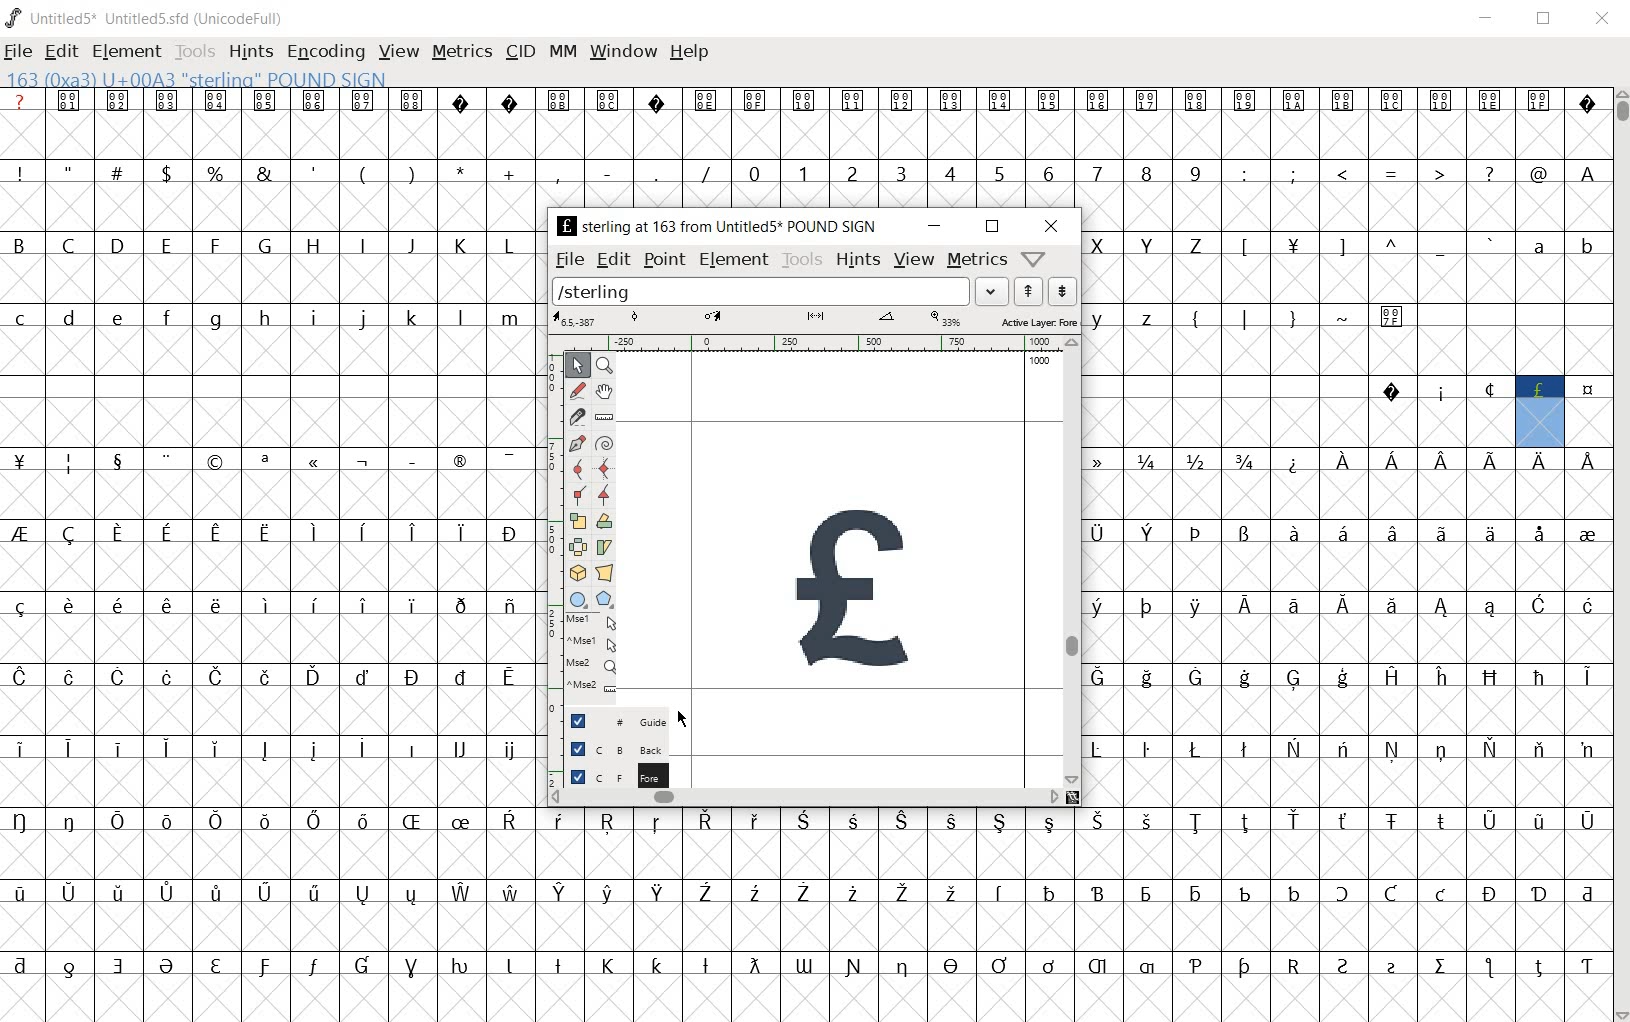 Image resolution: width=1630 pixels, height=1022 pixels. What do you see at coordinates (1587, 607) in the screenshot?
I see `Symbol` at bounding box center [1587, 607].